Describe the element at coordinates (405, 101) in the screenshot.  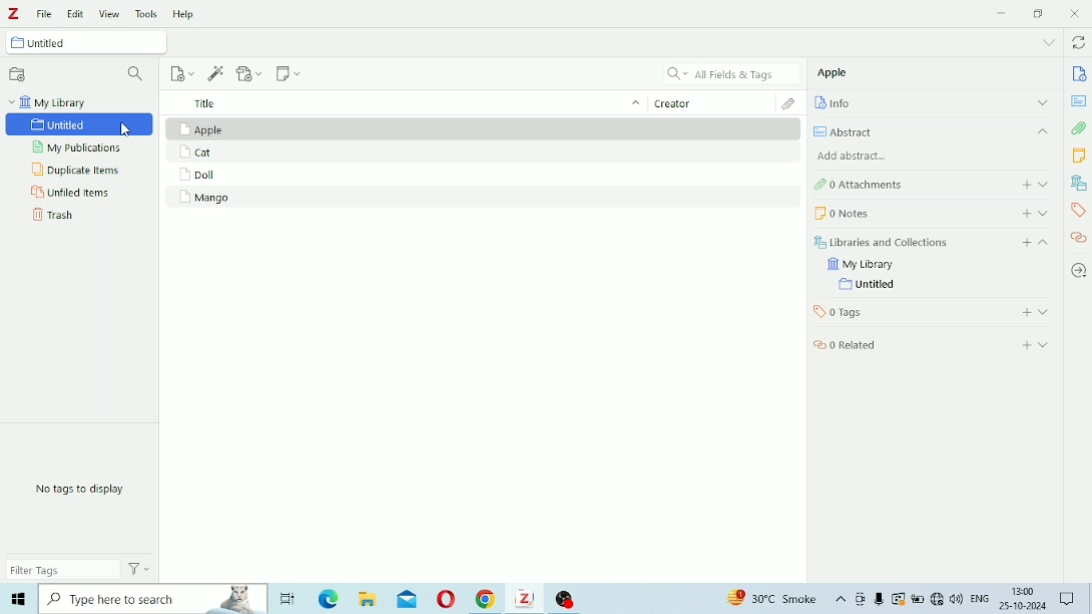
I see `Title` at that location.